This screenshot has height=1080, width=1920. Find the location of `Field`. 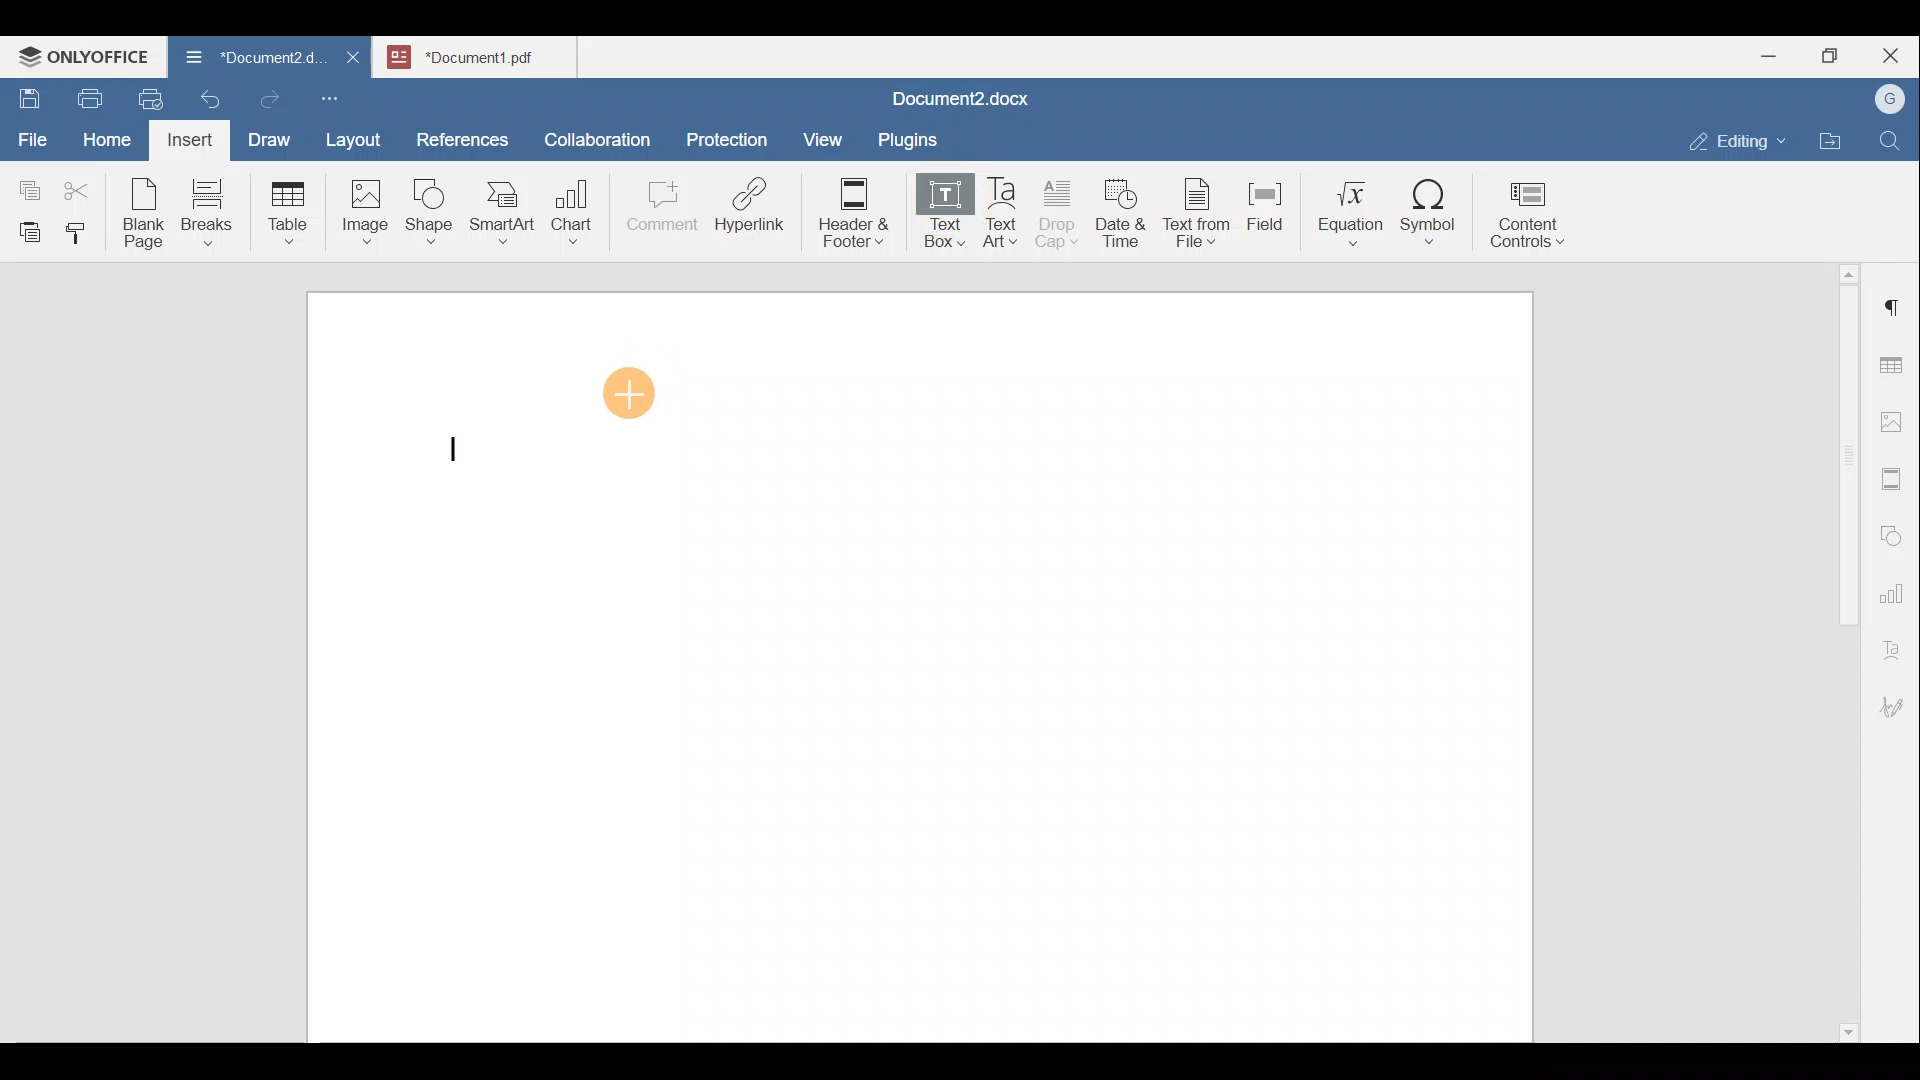

Field is located at coordinates (1265, 203).